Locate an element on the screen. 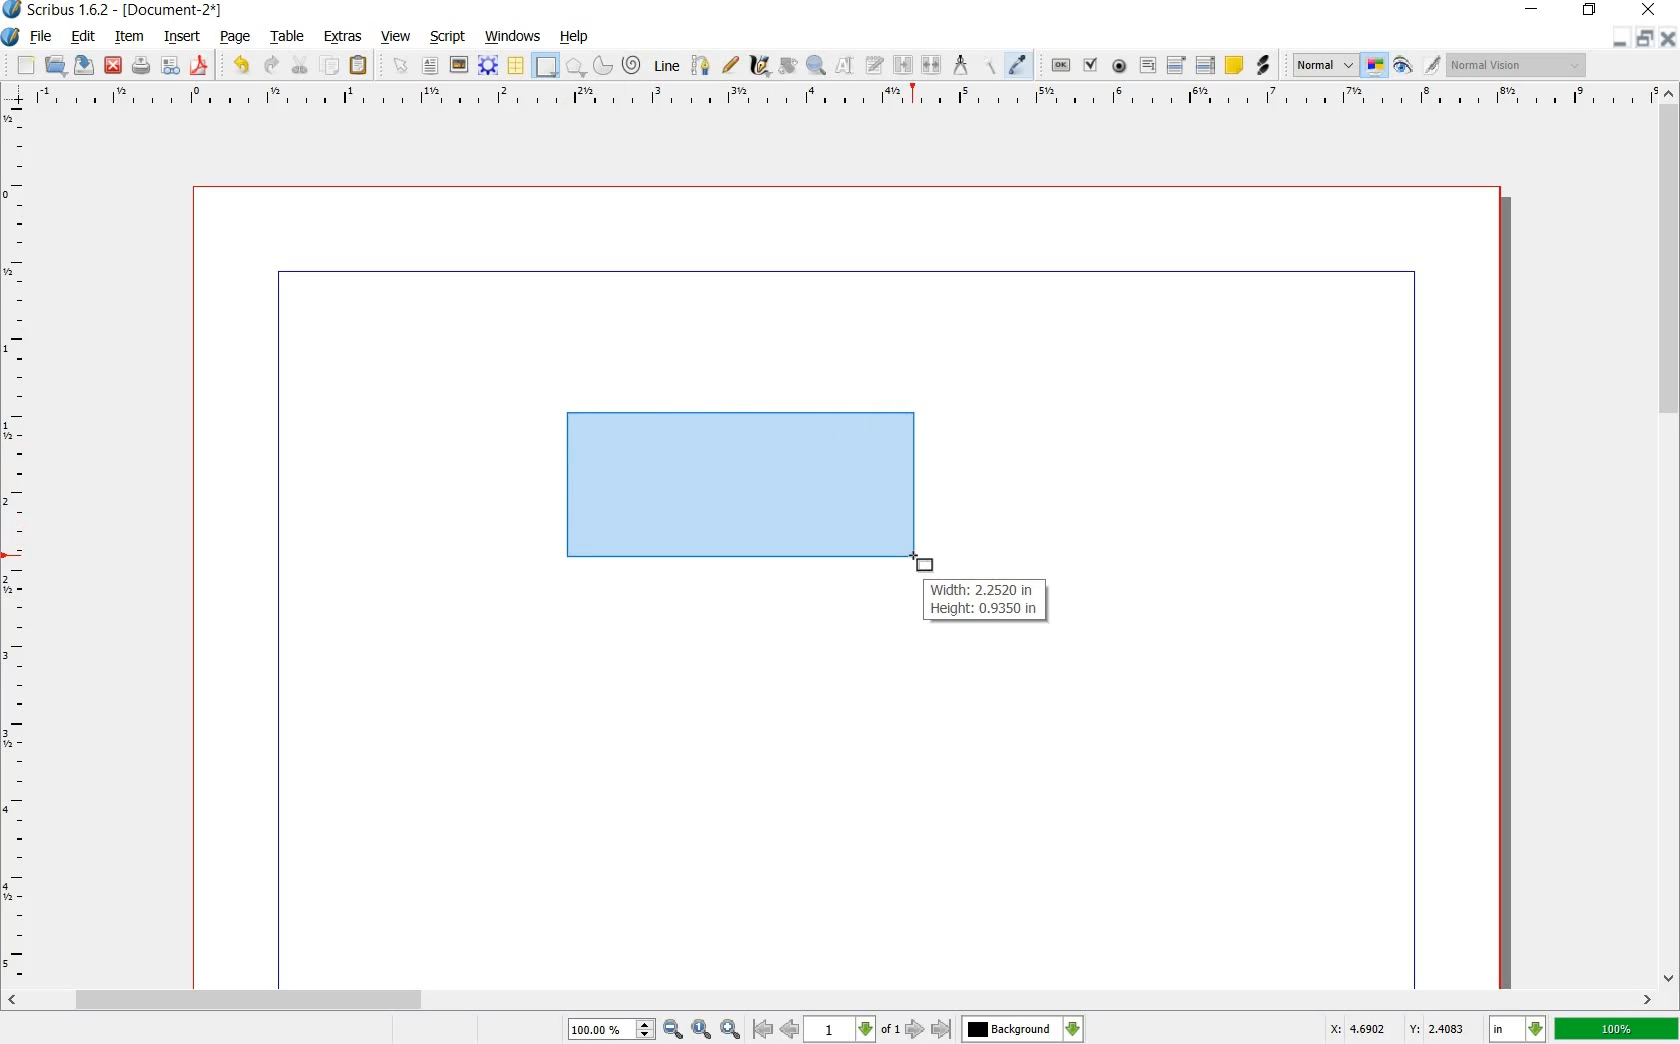 This screenshot has width=1680, height=1044. PRFELIGHT VERIFIER is located at coordinates (170, 67).